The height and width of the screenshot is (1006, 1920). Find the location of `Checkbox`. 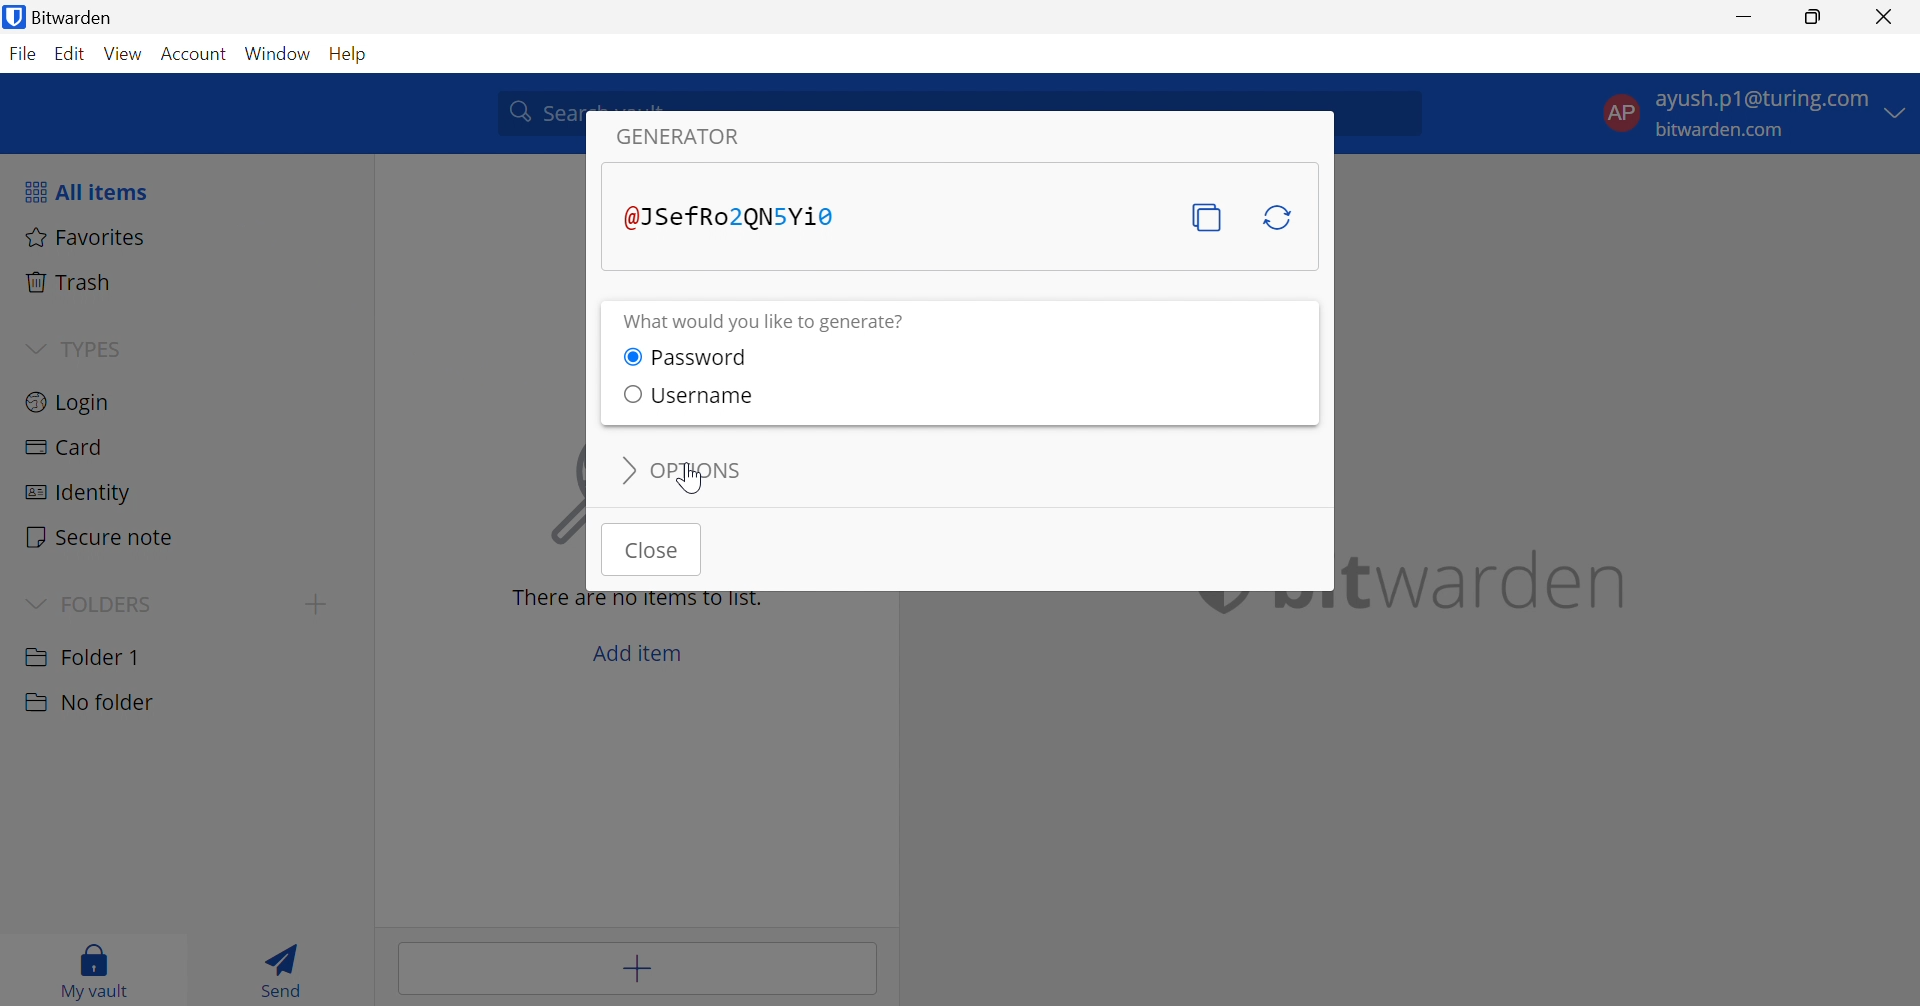

Checkbox is located at coordinates (631, 356).